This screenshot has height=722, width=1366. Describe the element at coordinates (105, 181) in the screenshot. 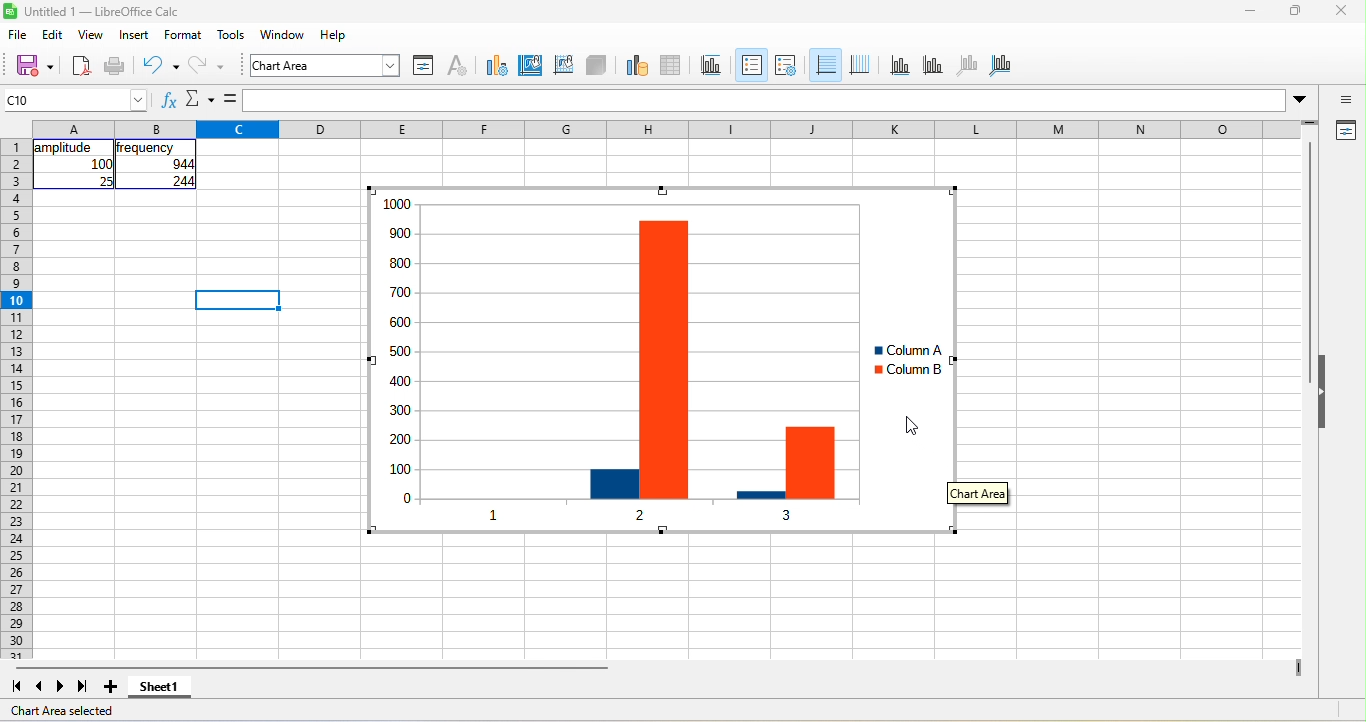

I see `25` at that location.